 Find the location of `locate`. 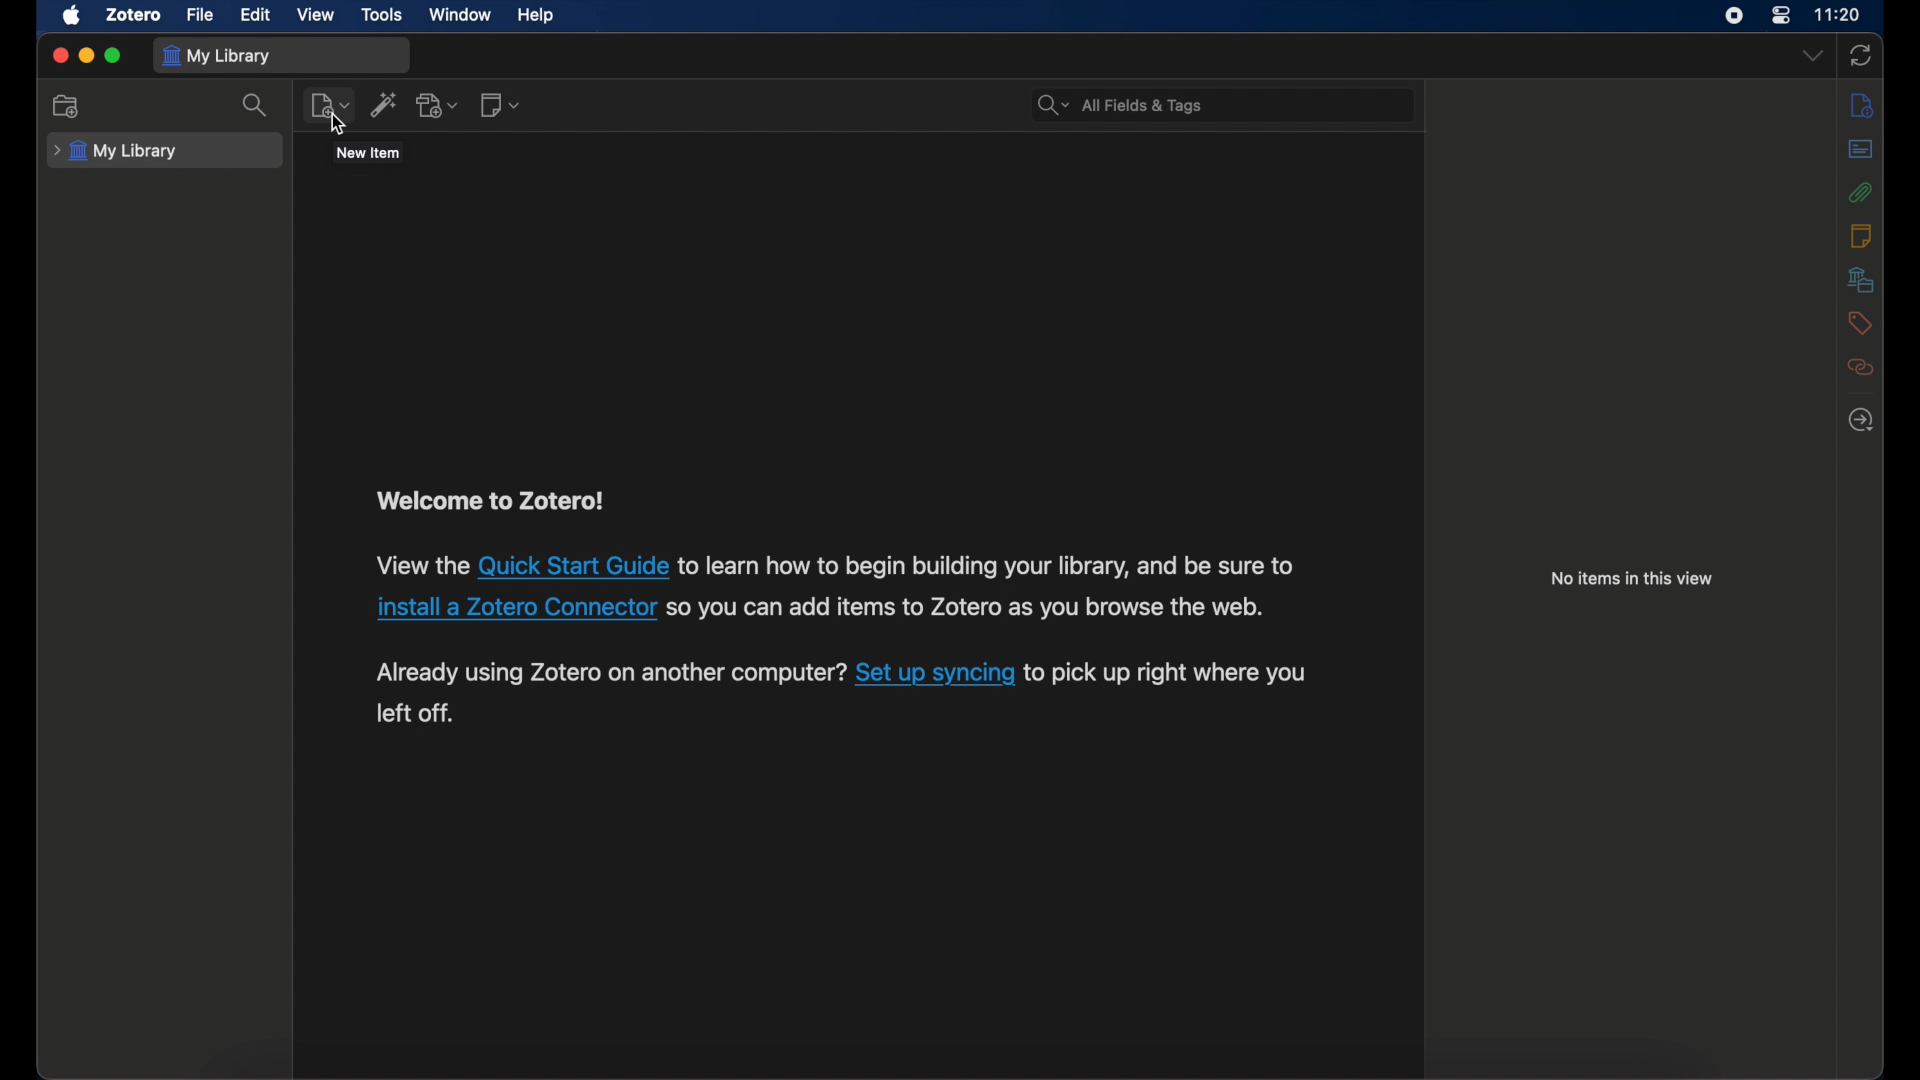

locate is located at coordinates (1860, 418).